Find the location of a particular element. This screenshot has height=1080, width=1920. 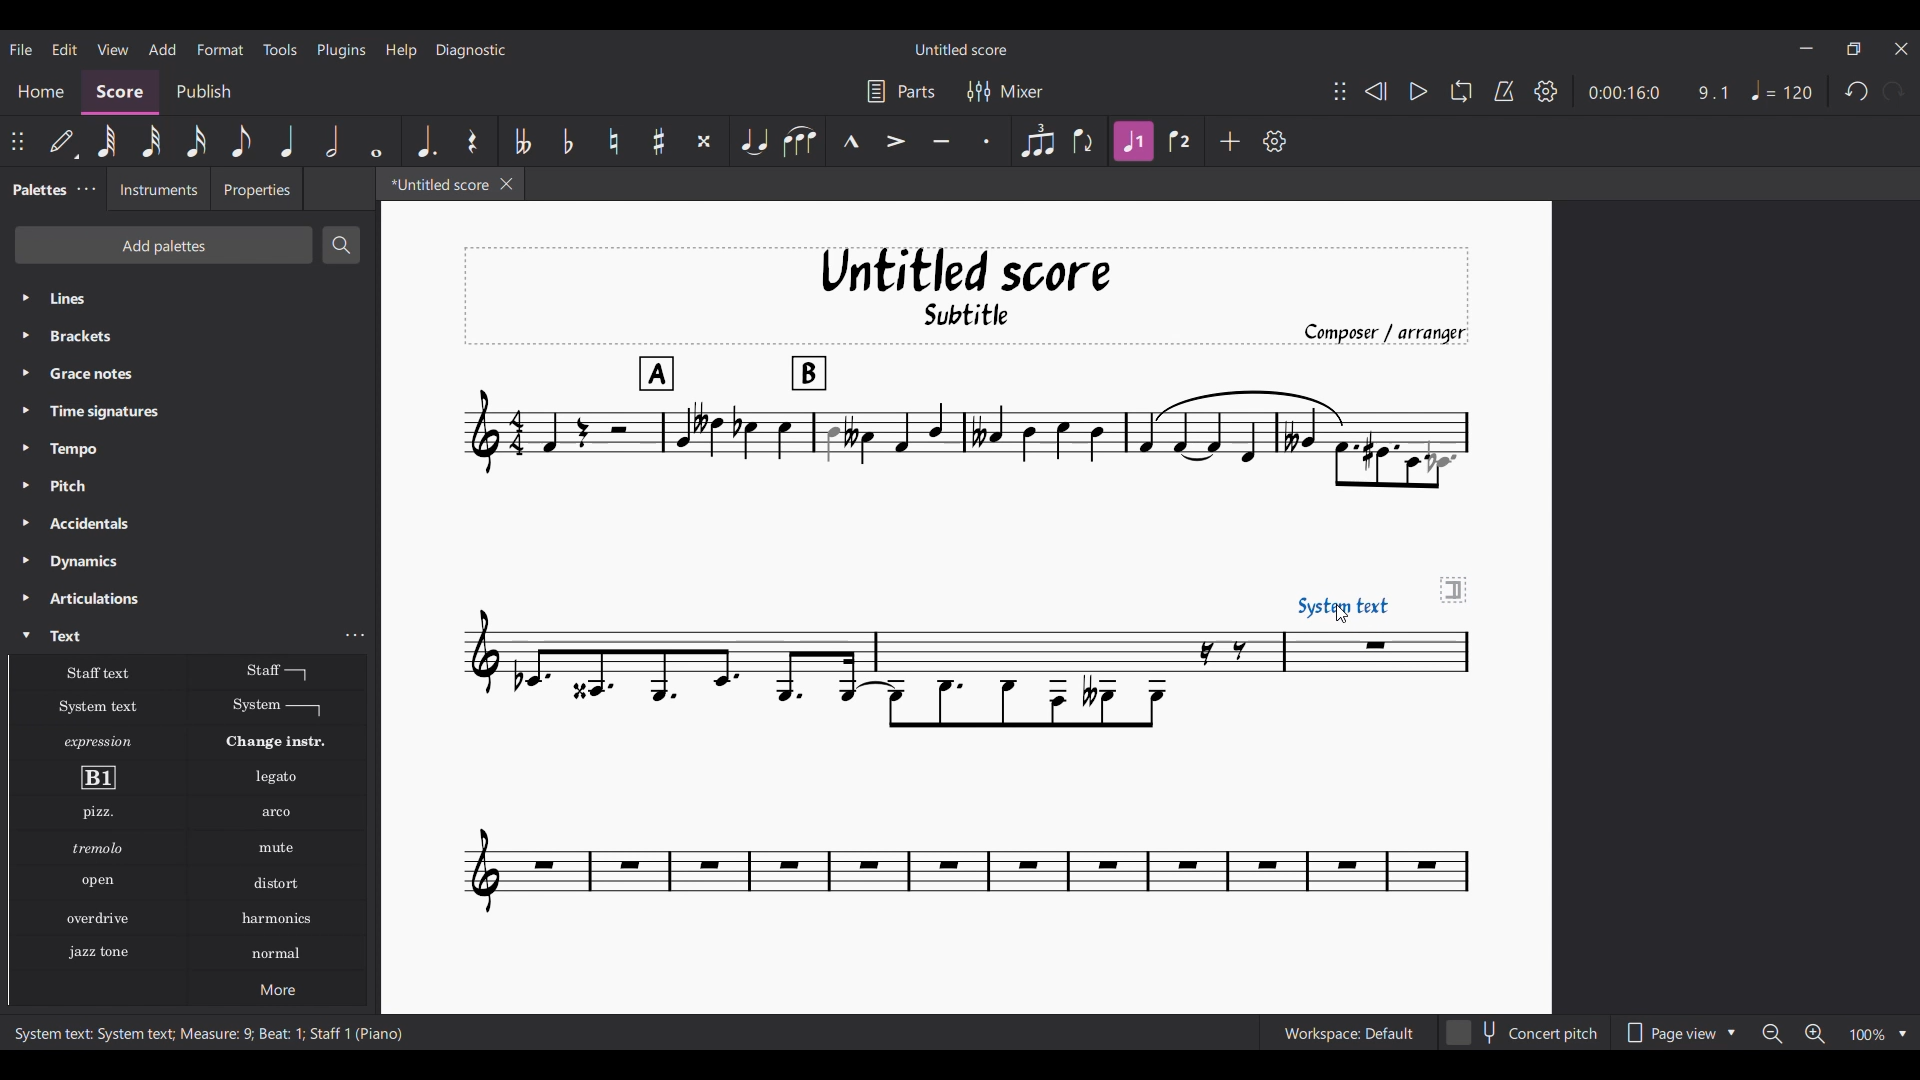

View menu is located at coordinates (113, 50).